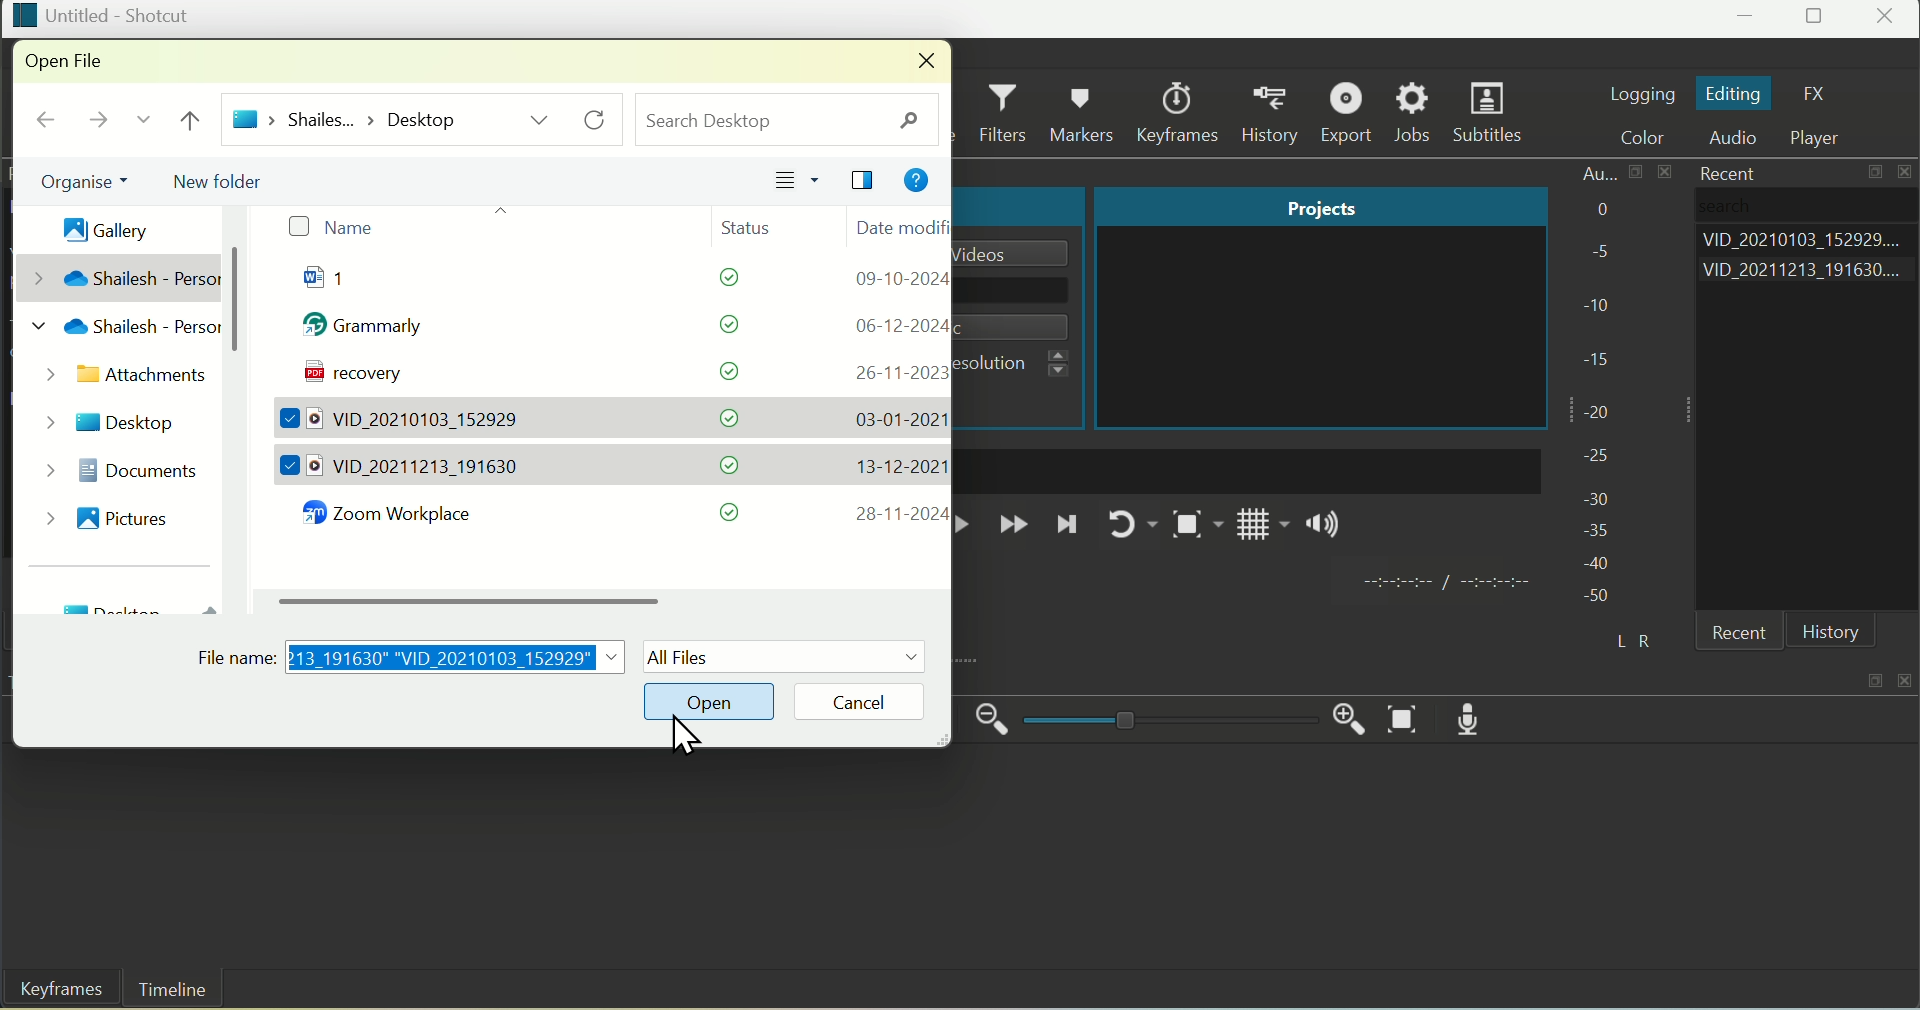 The height and width of the screenshot is (1010, 1920). What do you see at coordinates (100, 516) in the screenshot?
I see `Pictures` at bounding box center [100, 516].